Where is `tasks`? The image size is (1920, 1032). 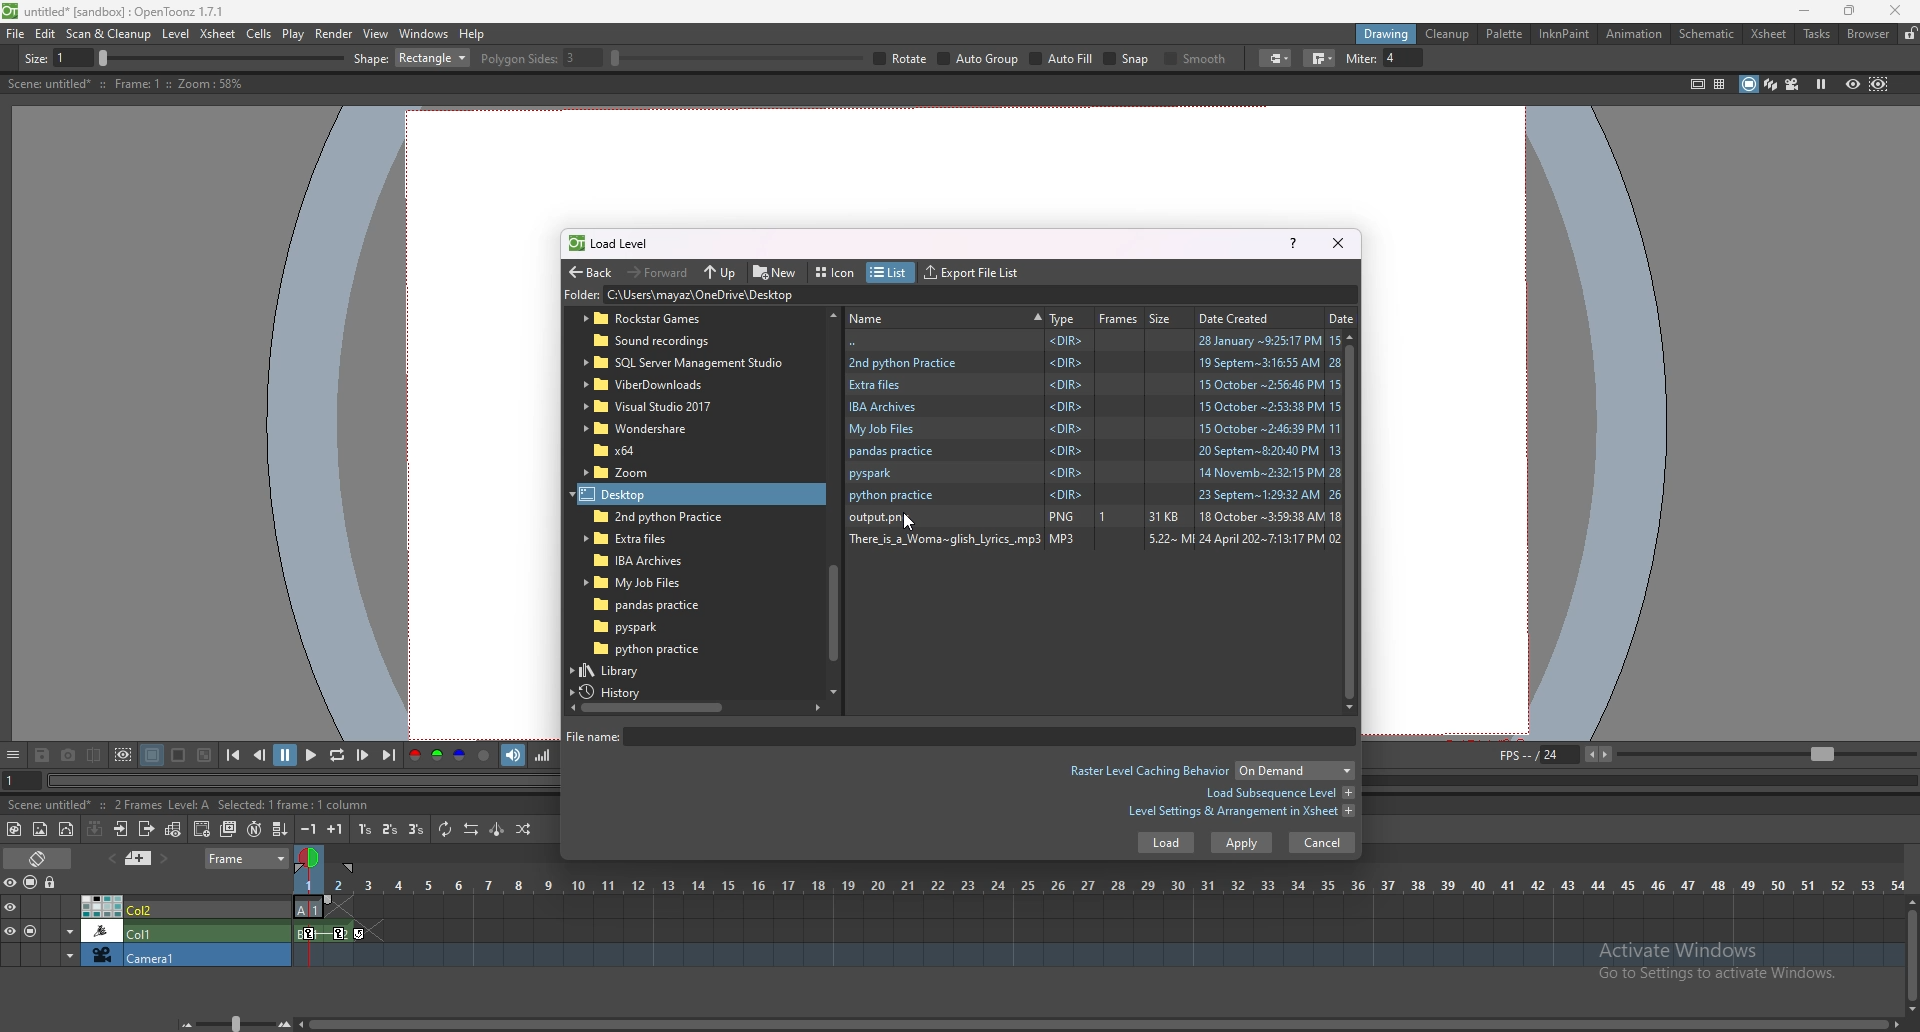
tasks is located at coordinates (1816, 35).